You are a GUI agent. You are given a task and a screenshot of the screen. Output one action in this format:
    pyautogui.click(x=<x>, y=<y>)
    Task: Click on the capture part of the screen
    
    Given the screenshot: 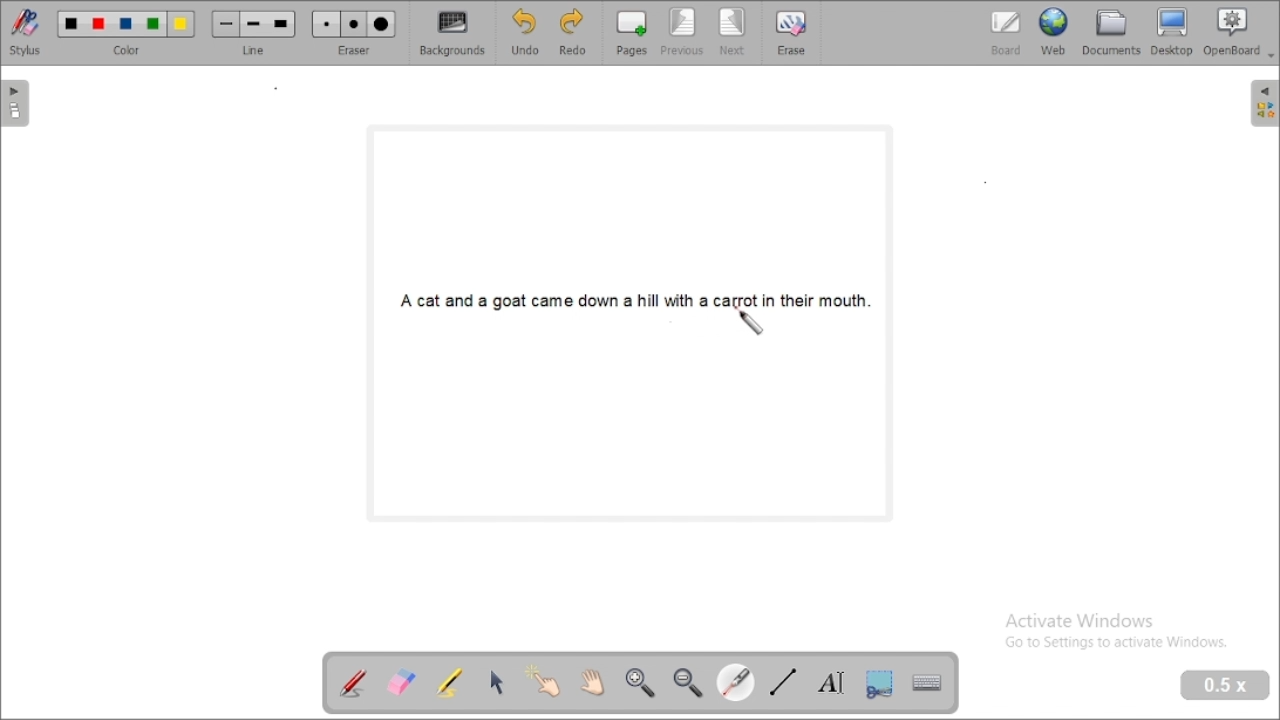 What is the action you would take?
    pyautogui.click(x=880, y=683)
    